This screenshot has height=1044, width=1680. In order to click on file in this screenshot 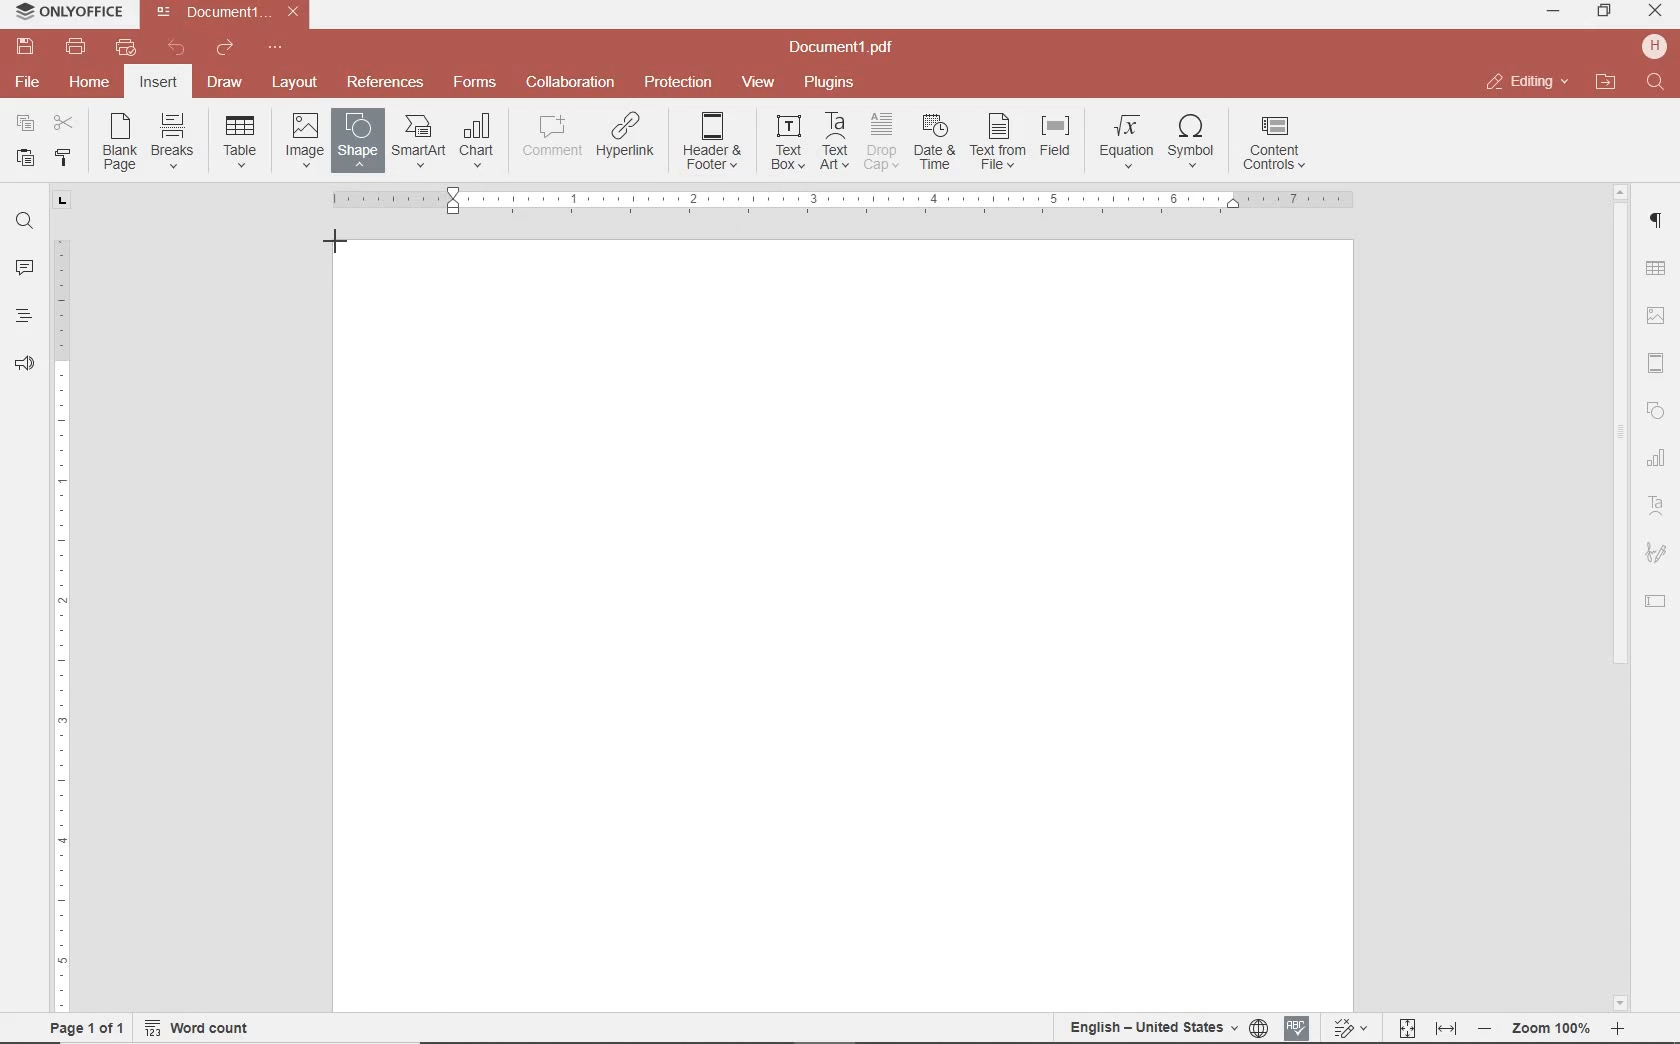, I will do `click(29, 82)`.